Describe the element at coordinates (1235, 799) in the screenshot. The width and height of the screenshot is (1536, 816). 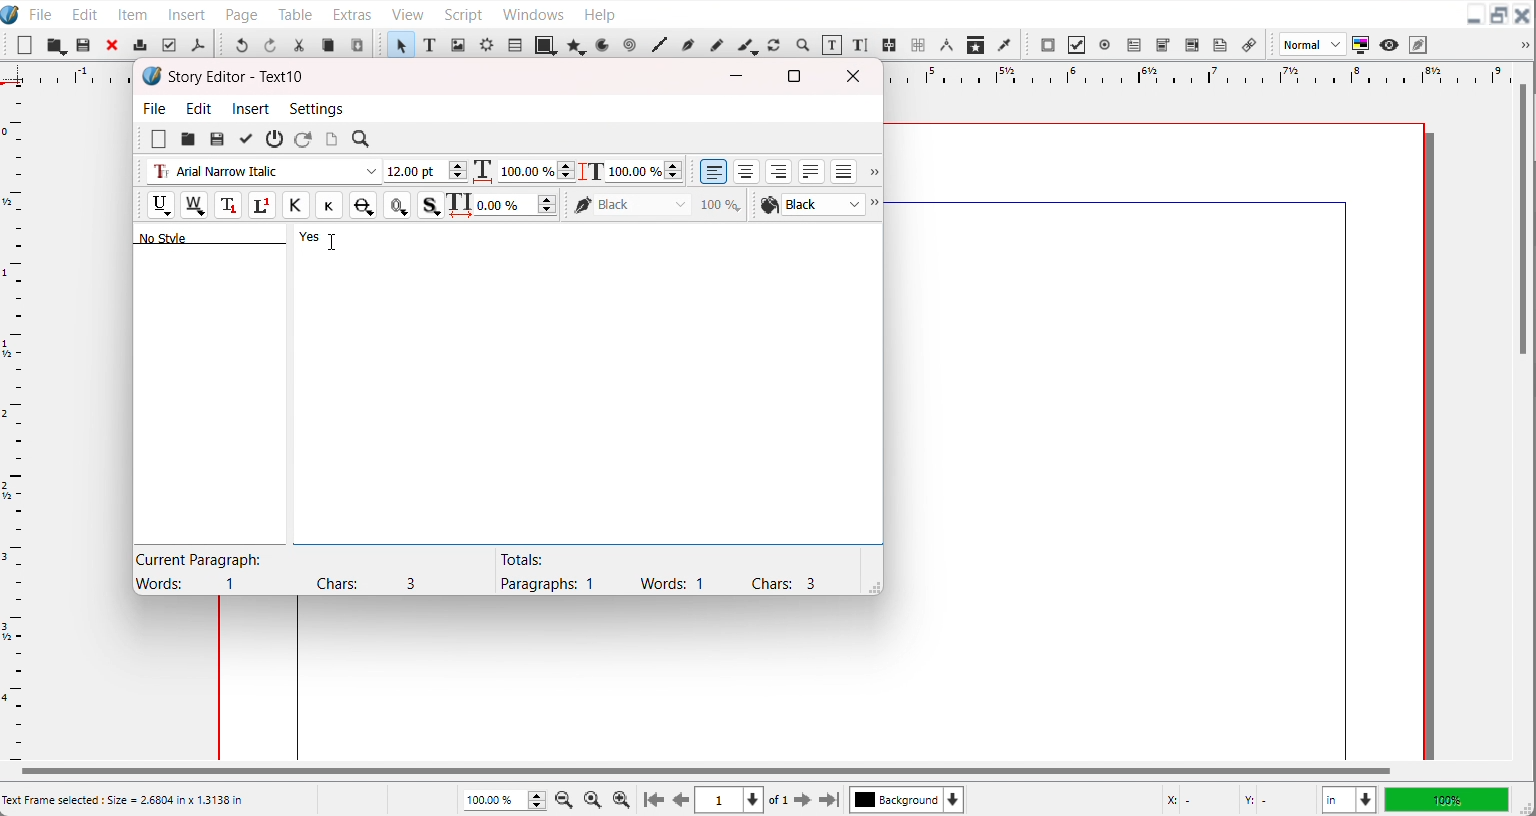
I see `X,Y Co-ordinate` at that location.